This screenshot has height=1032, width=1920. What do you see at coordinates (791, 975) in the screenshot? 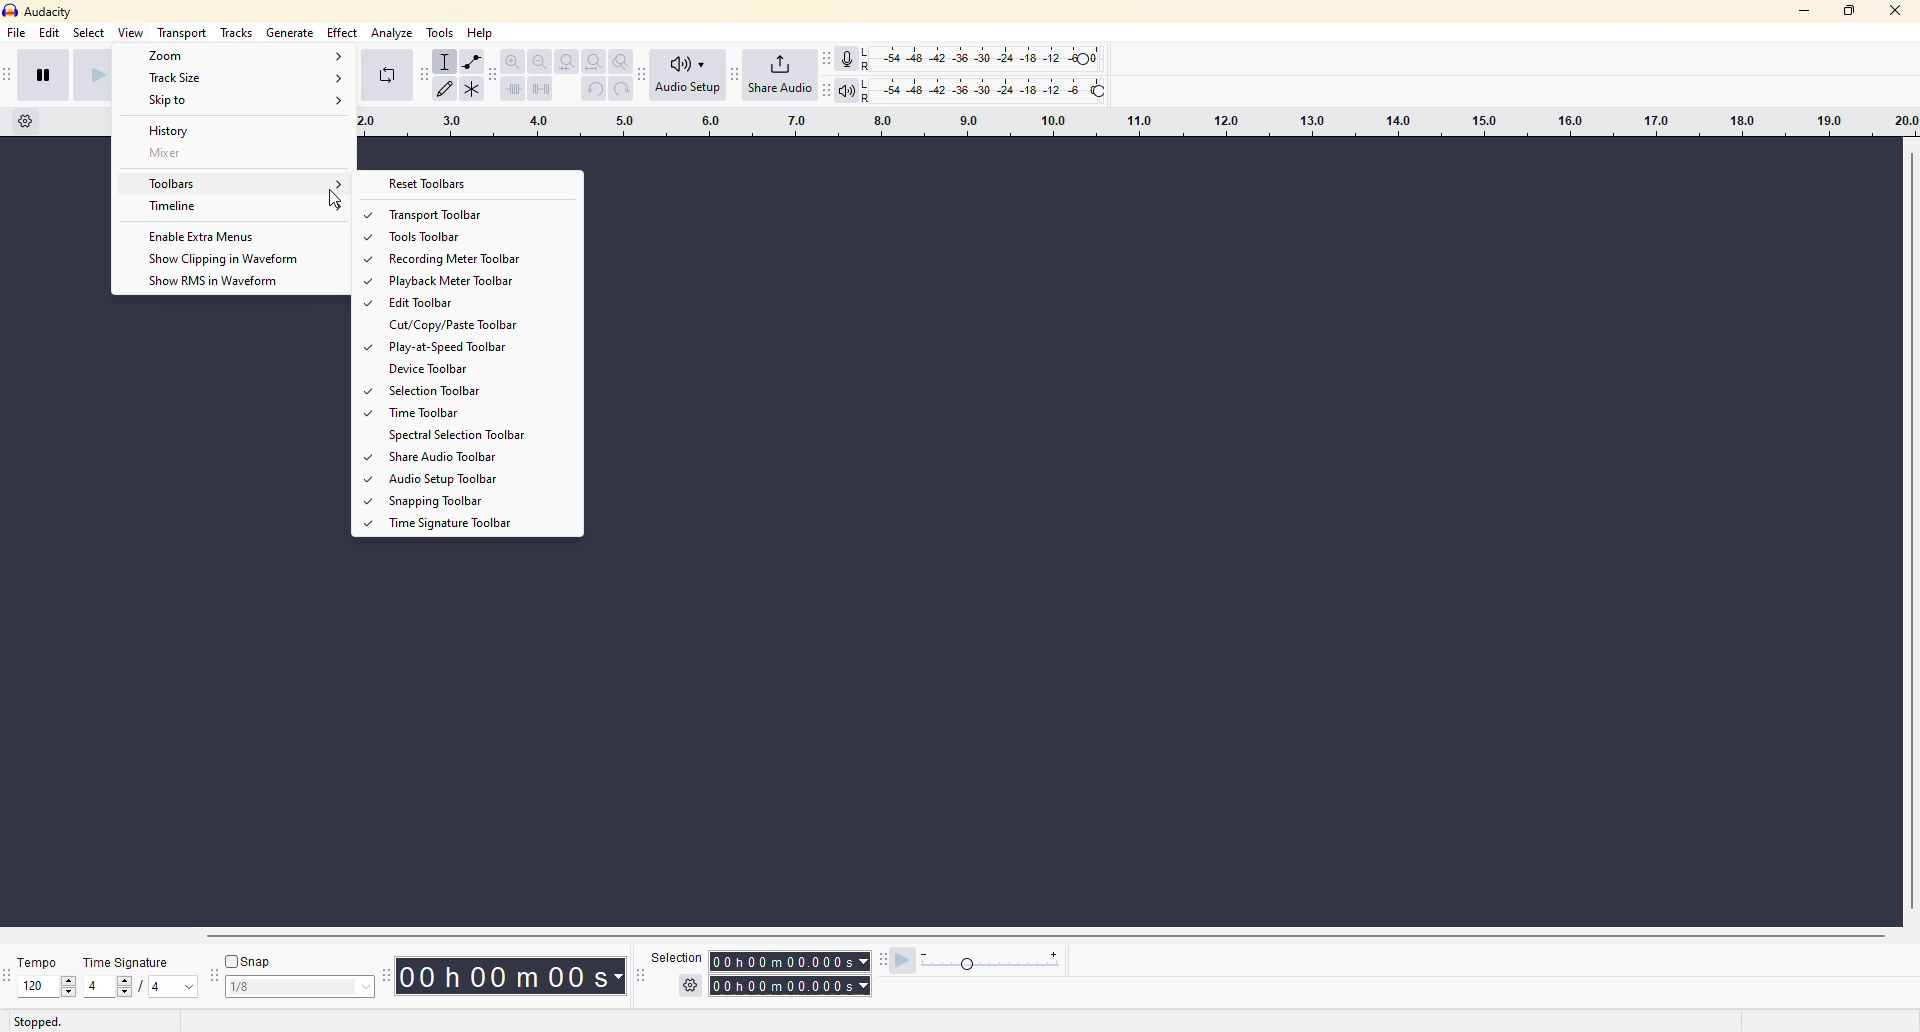
I see `time` at bounding box center [791, 975].